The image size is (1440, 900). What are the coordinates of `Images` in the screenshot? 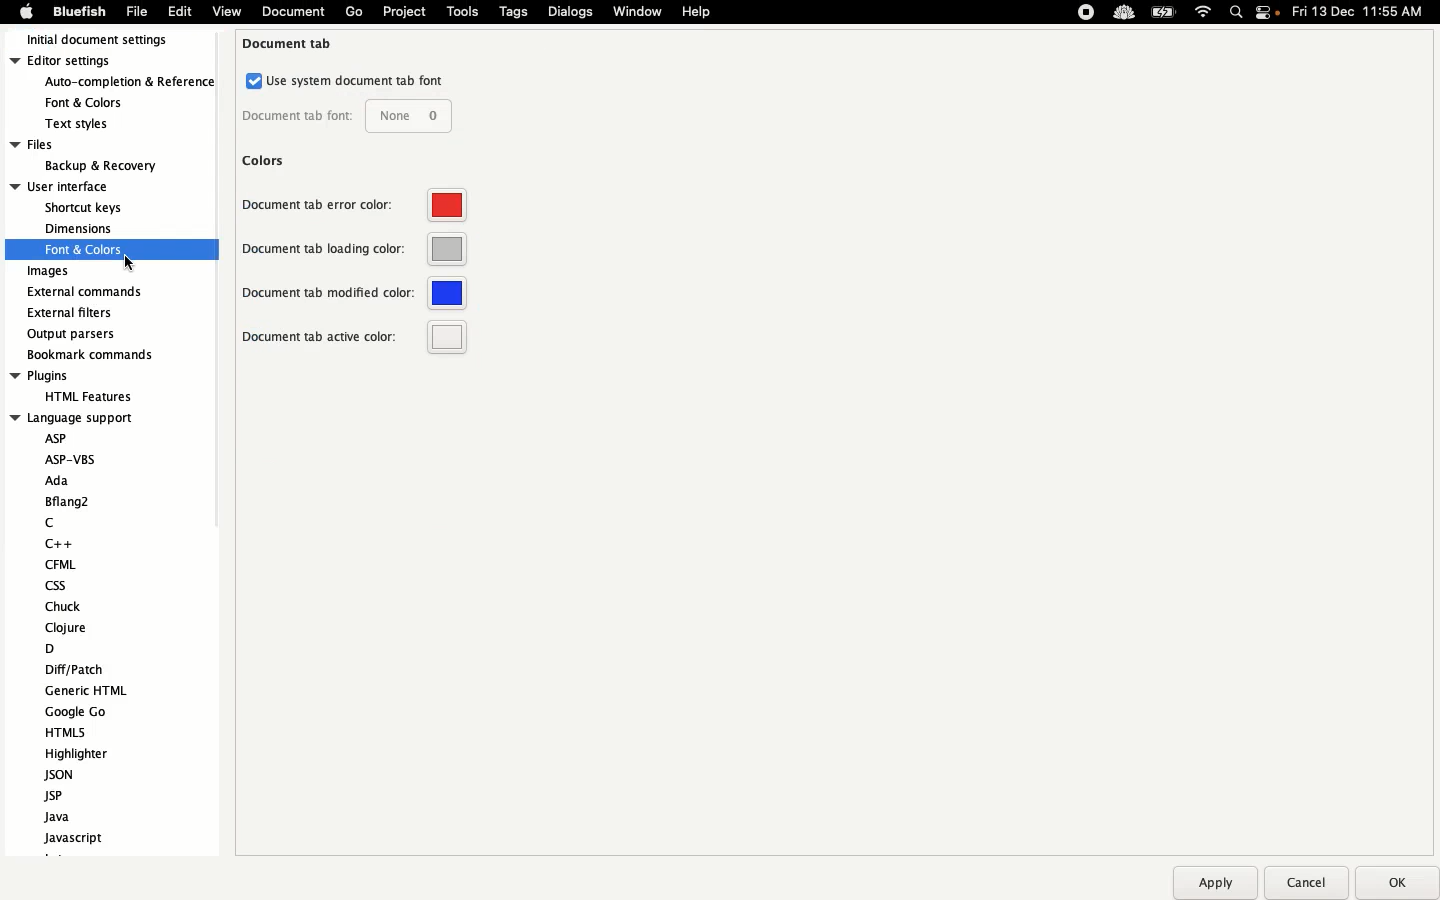 It's located at (50, 272).